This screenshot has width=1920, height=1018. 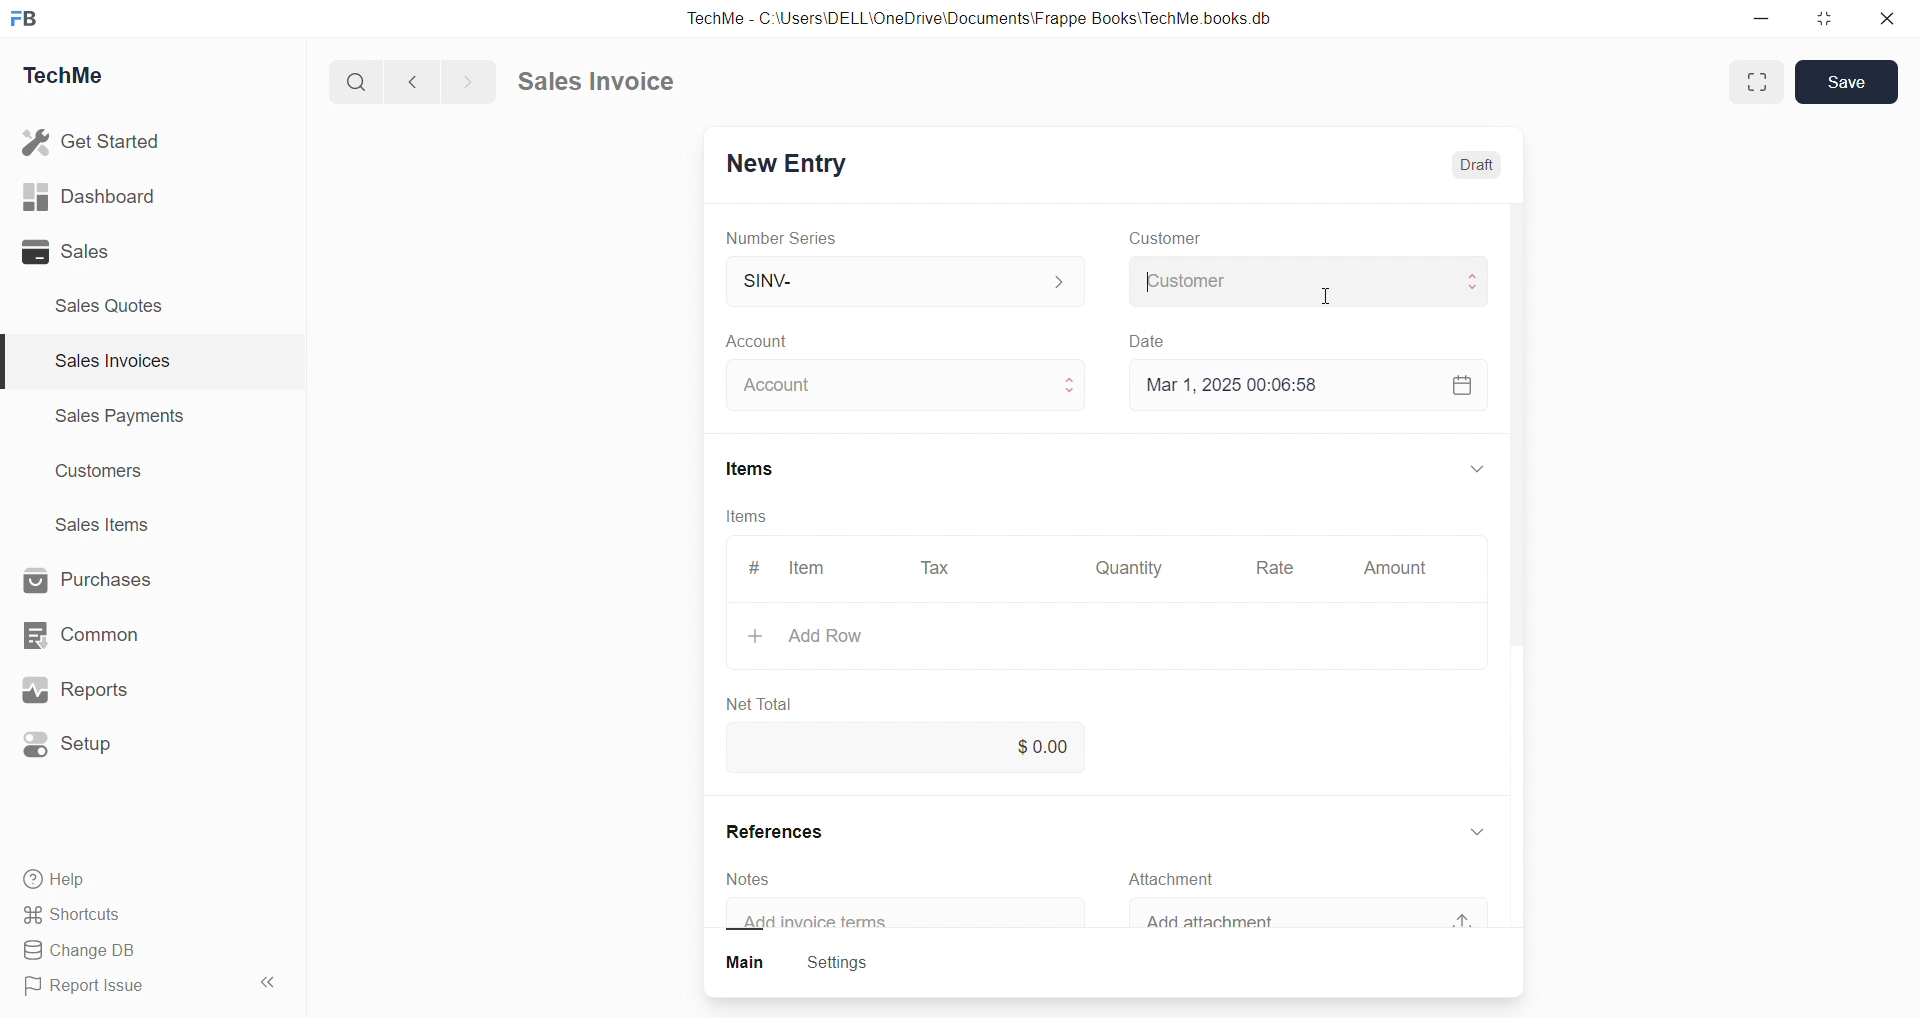 What do you see at coordinates (70, 251) in the screenshot?
I see `8 Sales` at bounding box center [70, 251].